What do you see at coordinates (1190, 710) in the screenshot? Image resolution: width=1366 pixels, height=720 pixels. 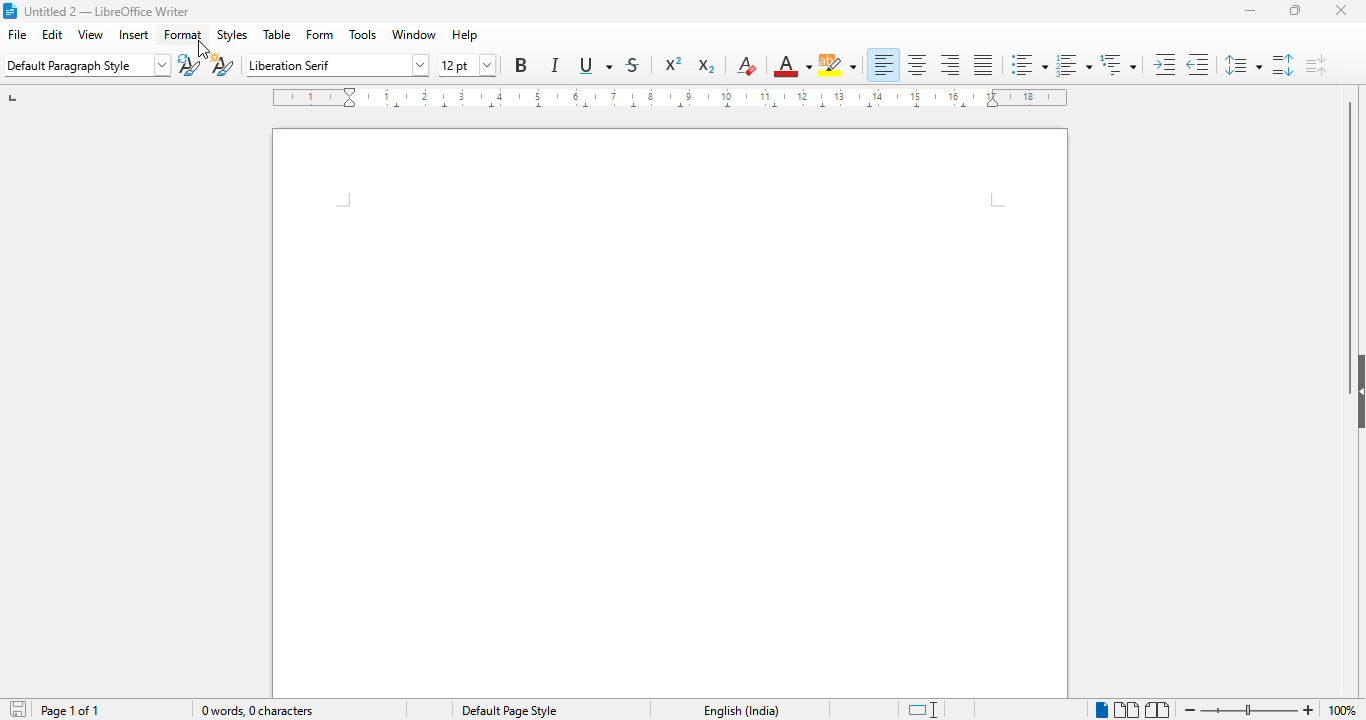 I see `zoom out` at bounding box center [1190, 710].